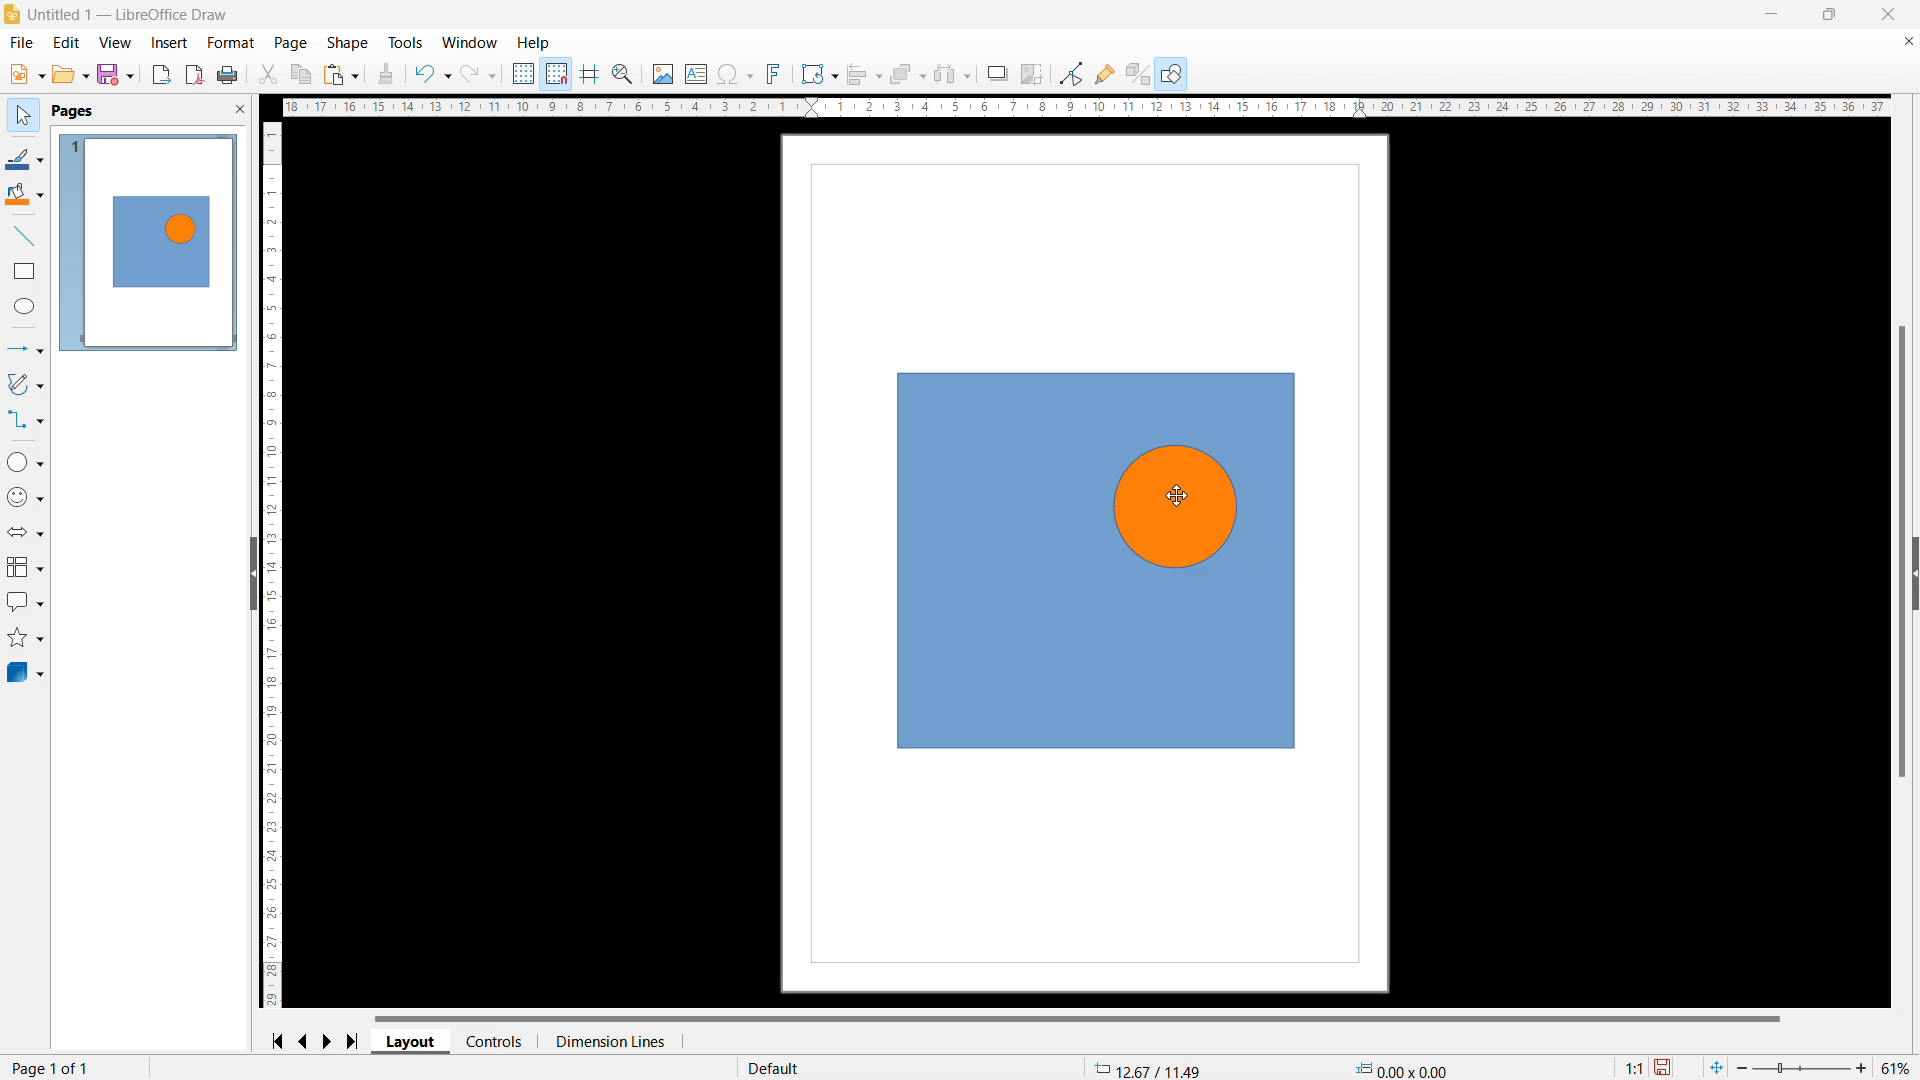  Describe the element at coordinates (1830, 15) in the screenshot. I see `maximize` at that location.